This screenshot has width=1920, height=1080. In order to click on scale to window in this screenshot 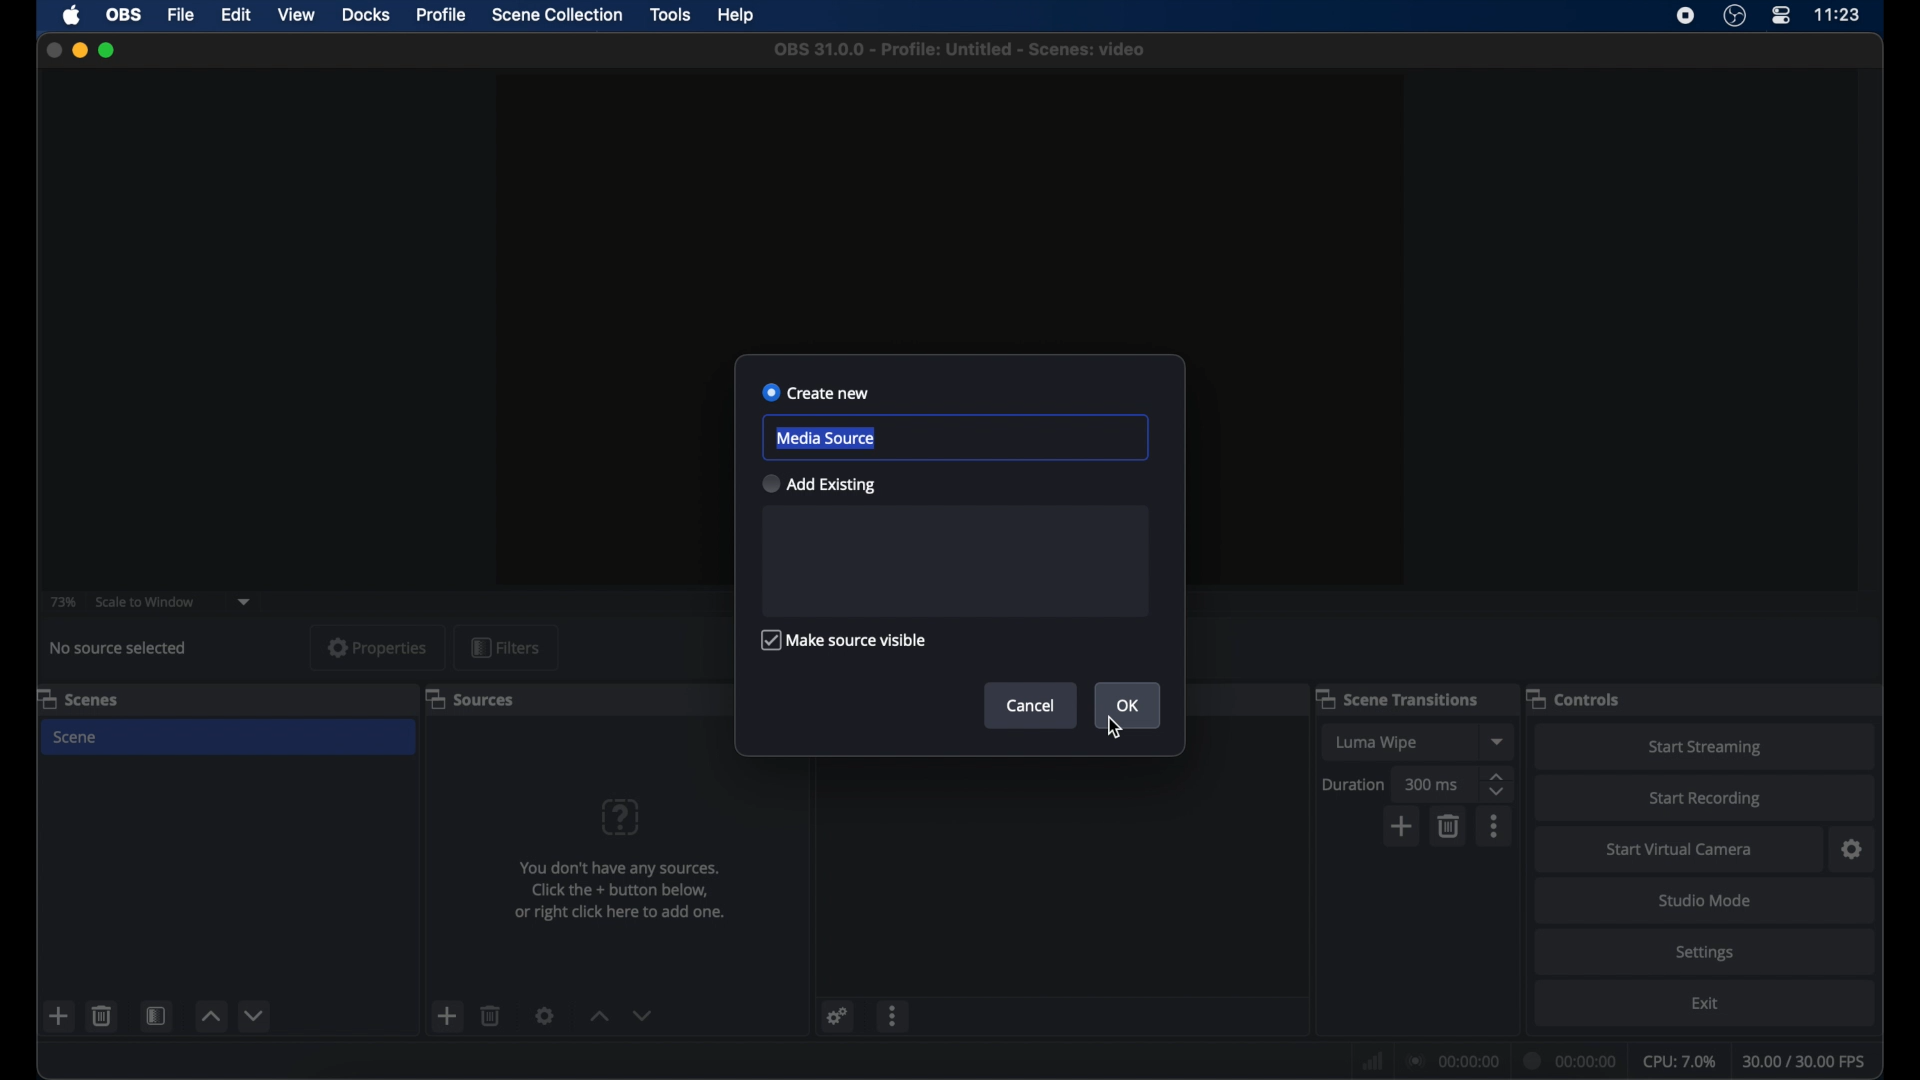, I will do `click(146, 601)`.